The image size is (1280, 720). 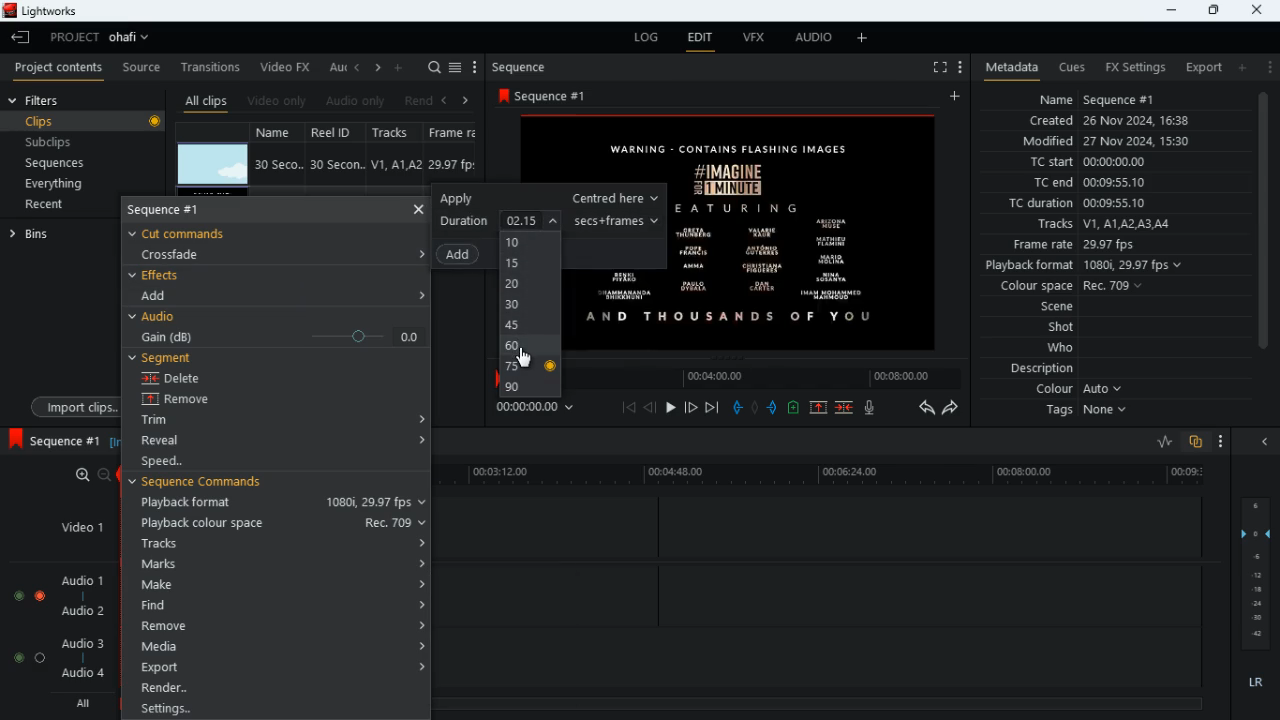 What do you see at coordinates (714, 409) in the screenshot?
I see `end` at bounding box center [714, 409].